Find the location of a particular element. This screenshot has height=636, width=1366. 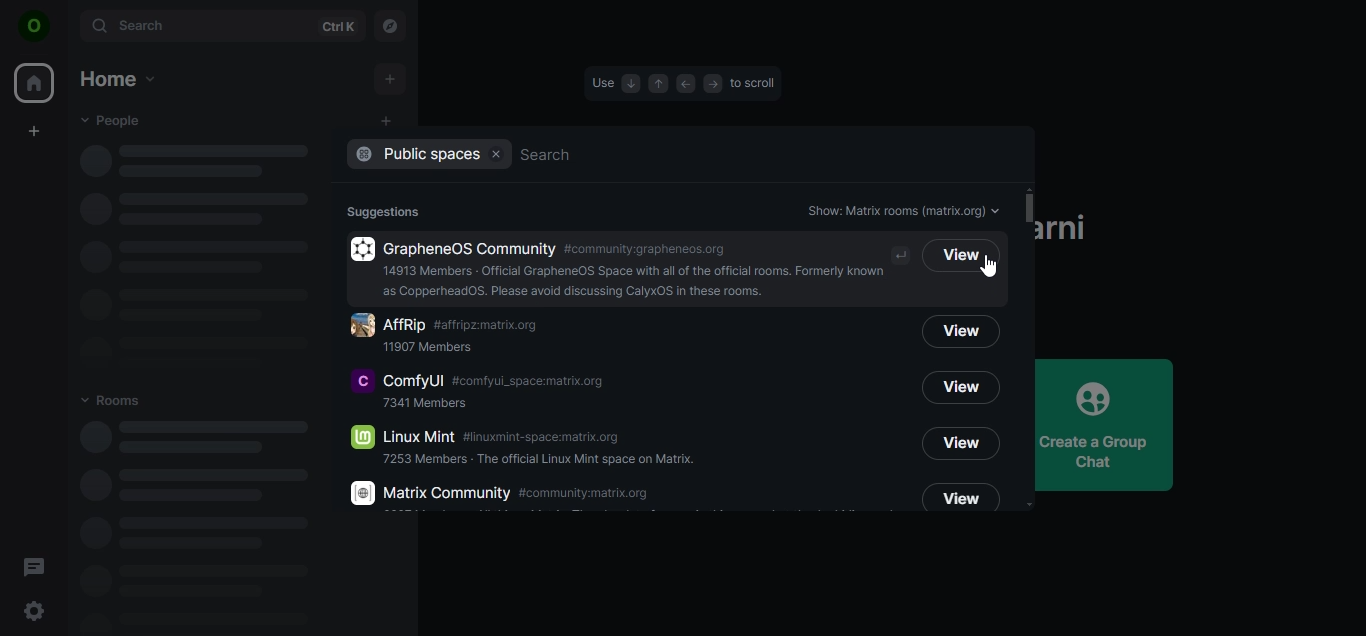

view is located at coordinates (961, 331).